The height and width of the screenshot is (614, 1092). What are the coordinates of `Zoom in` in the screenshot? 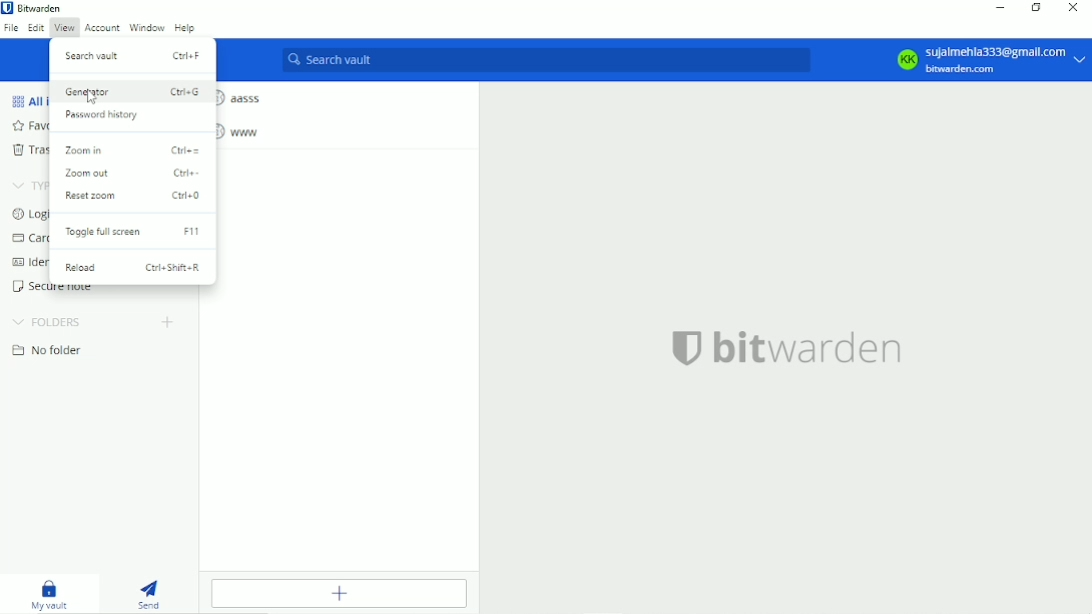 It's located at (136, 151).